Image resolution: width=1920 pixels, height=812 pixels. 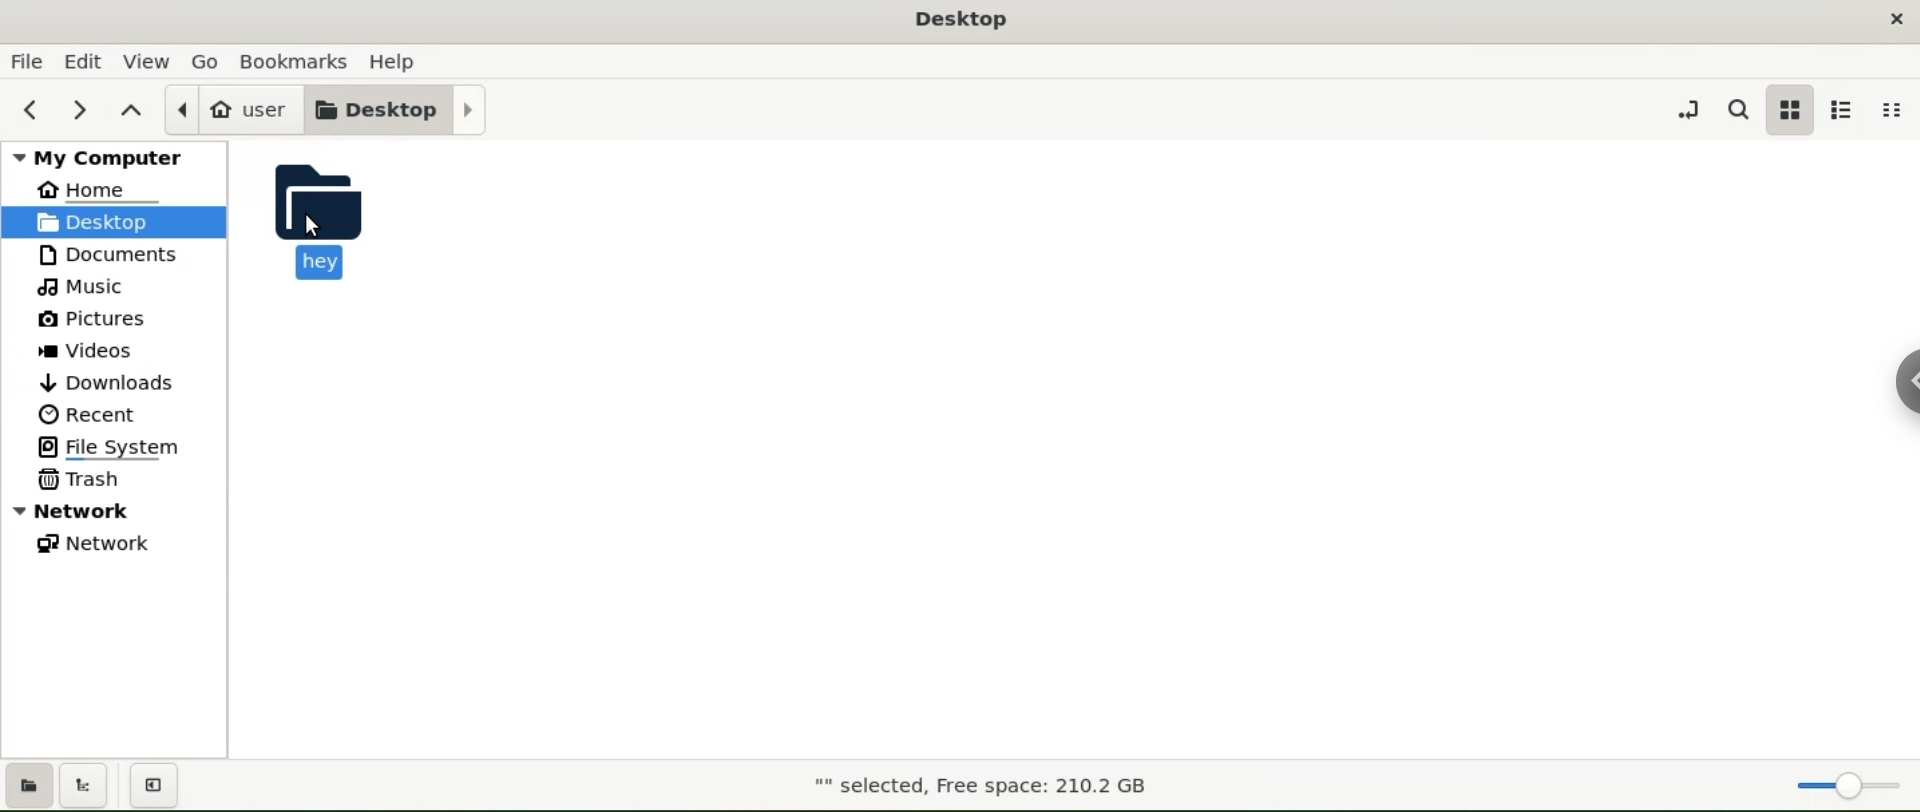 I want to click on icon view, so click(x=1791, y=109).